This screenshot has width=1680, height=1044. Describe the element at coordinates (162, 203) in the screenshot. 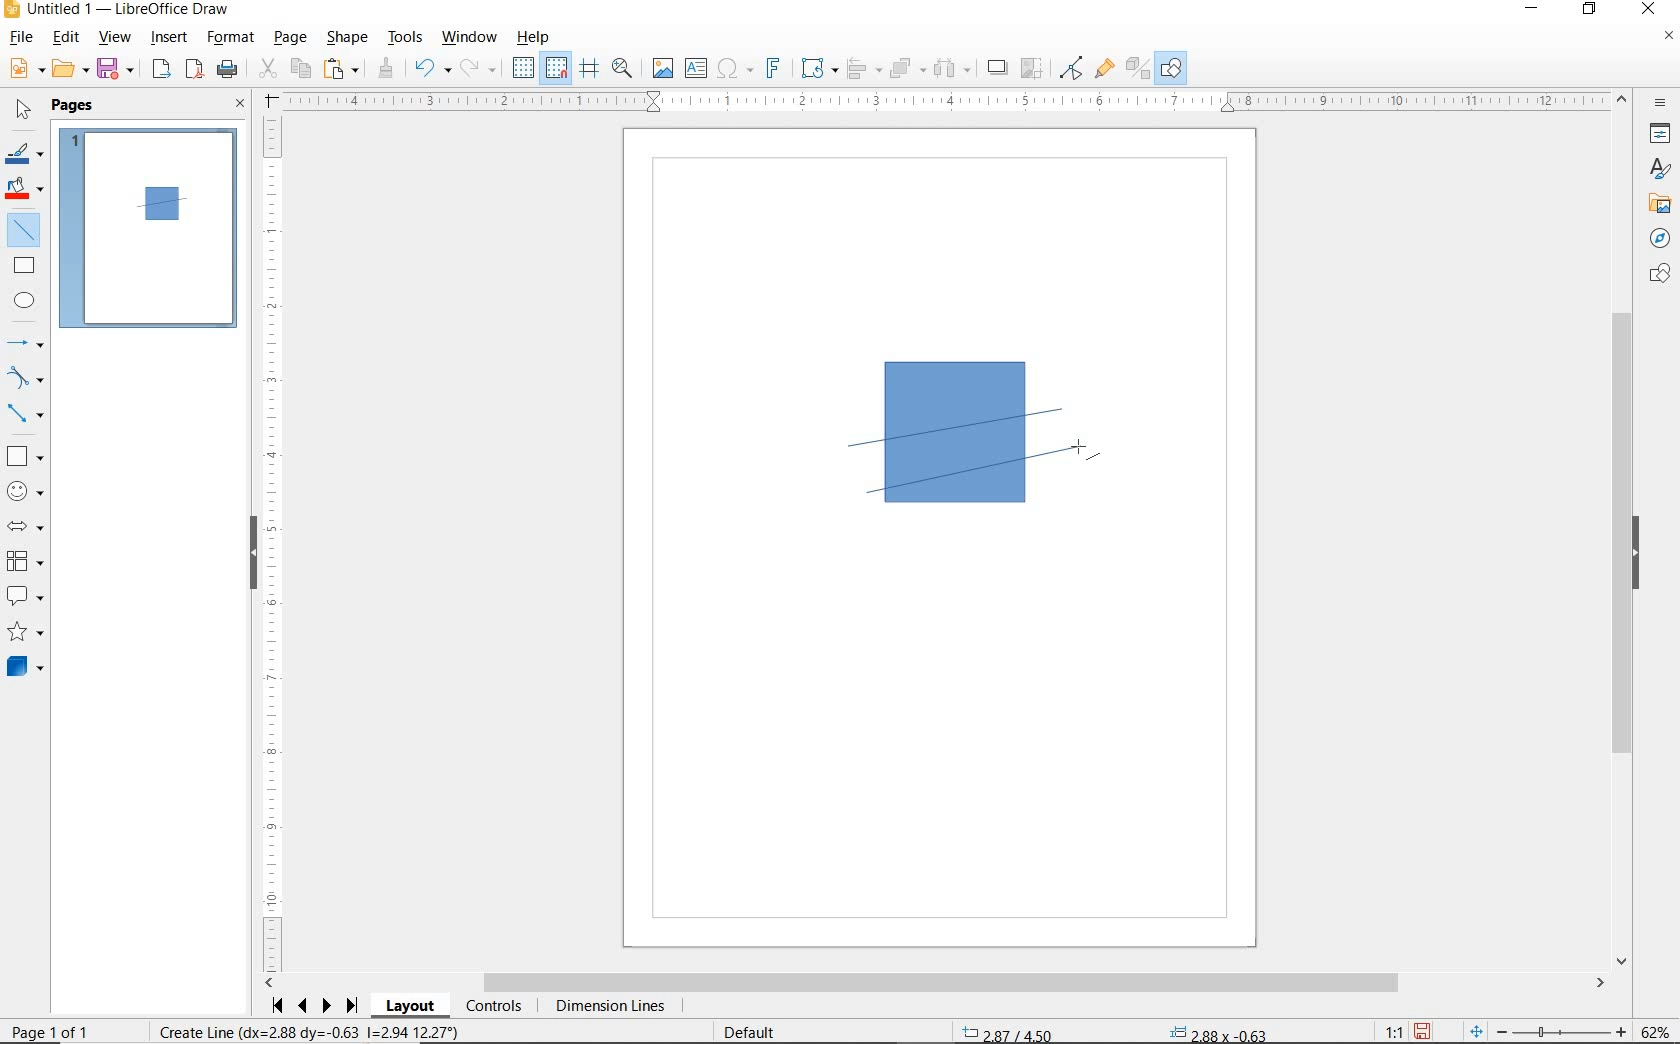

I see `LINE ADDED` at that location.